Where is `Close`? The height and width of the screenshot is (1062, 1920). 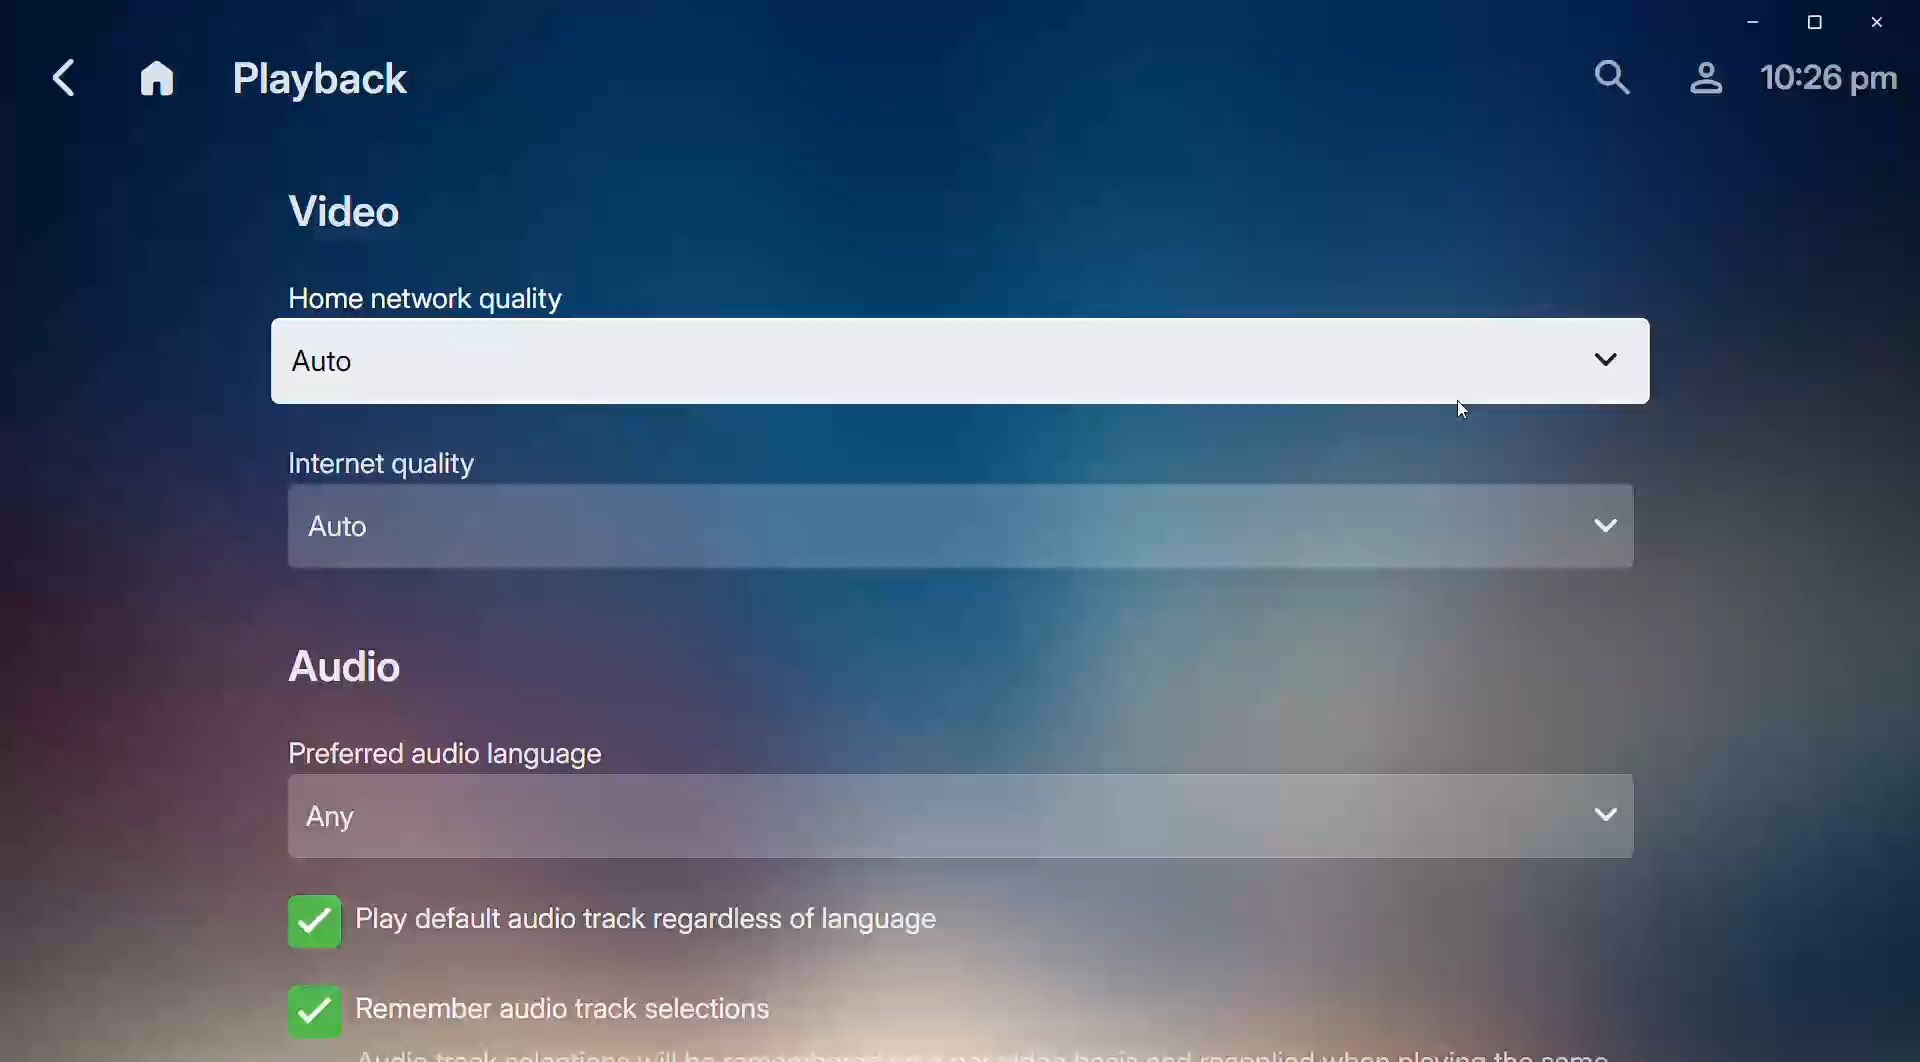 Close is located at coordinates (1881, 23).